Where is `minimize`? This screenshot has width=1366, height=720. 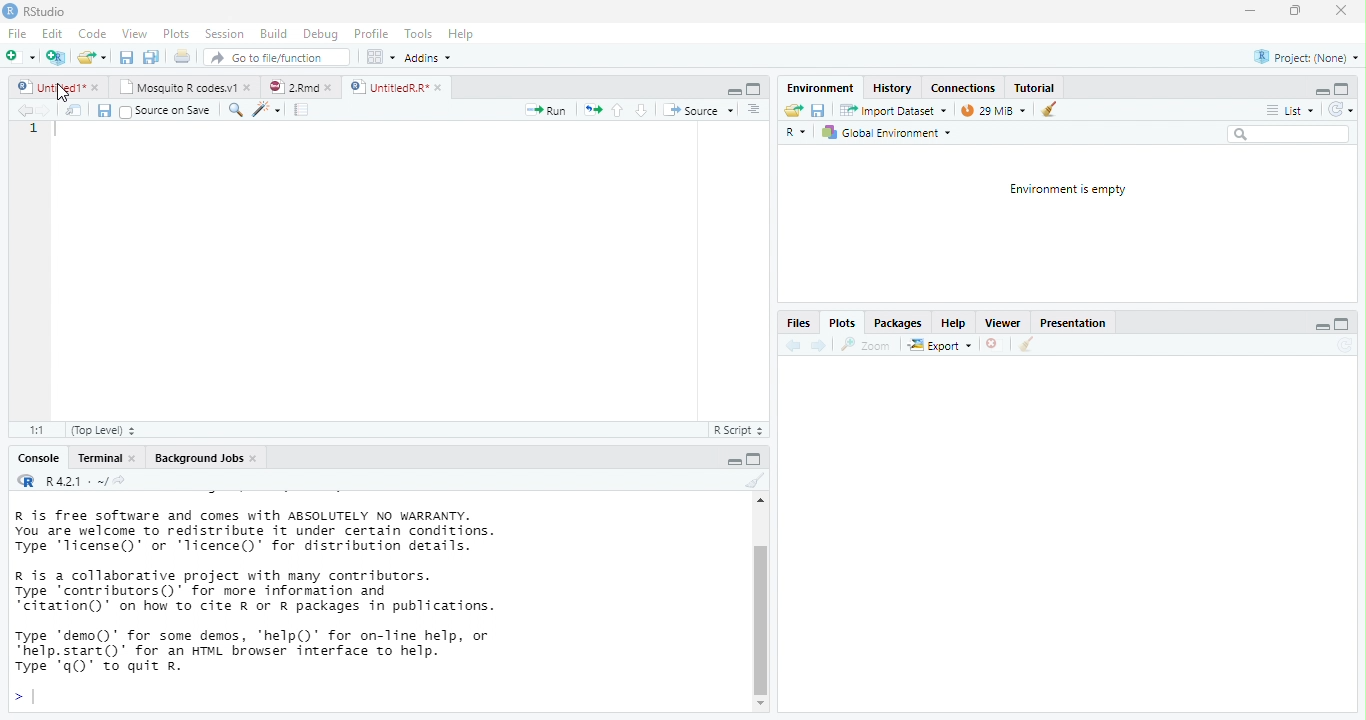
minimize is located at coordinates (734, 92).